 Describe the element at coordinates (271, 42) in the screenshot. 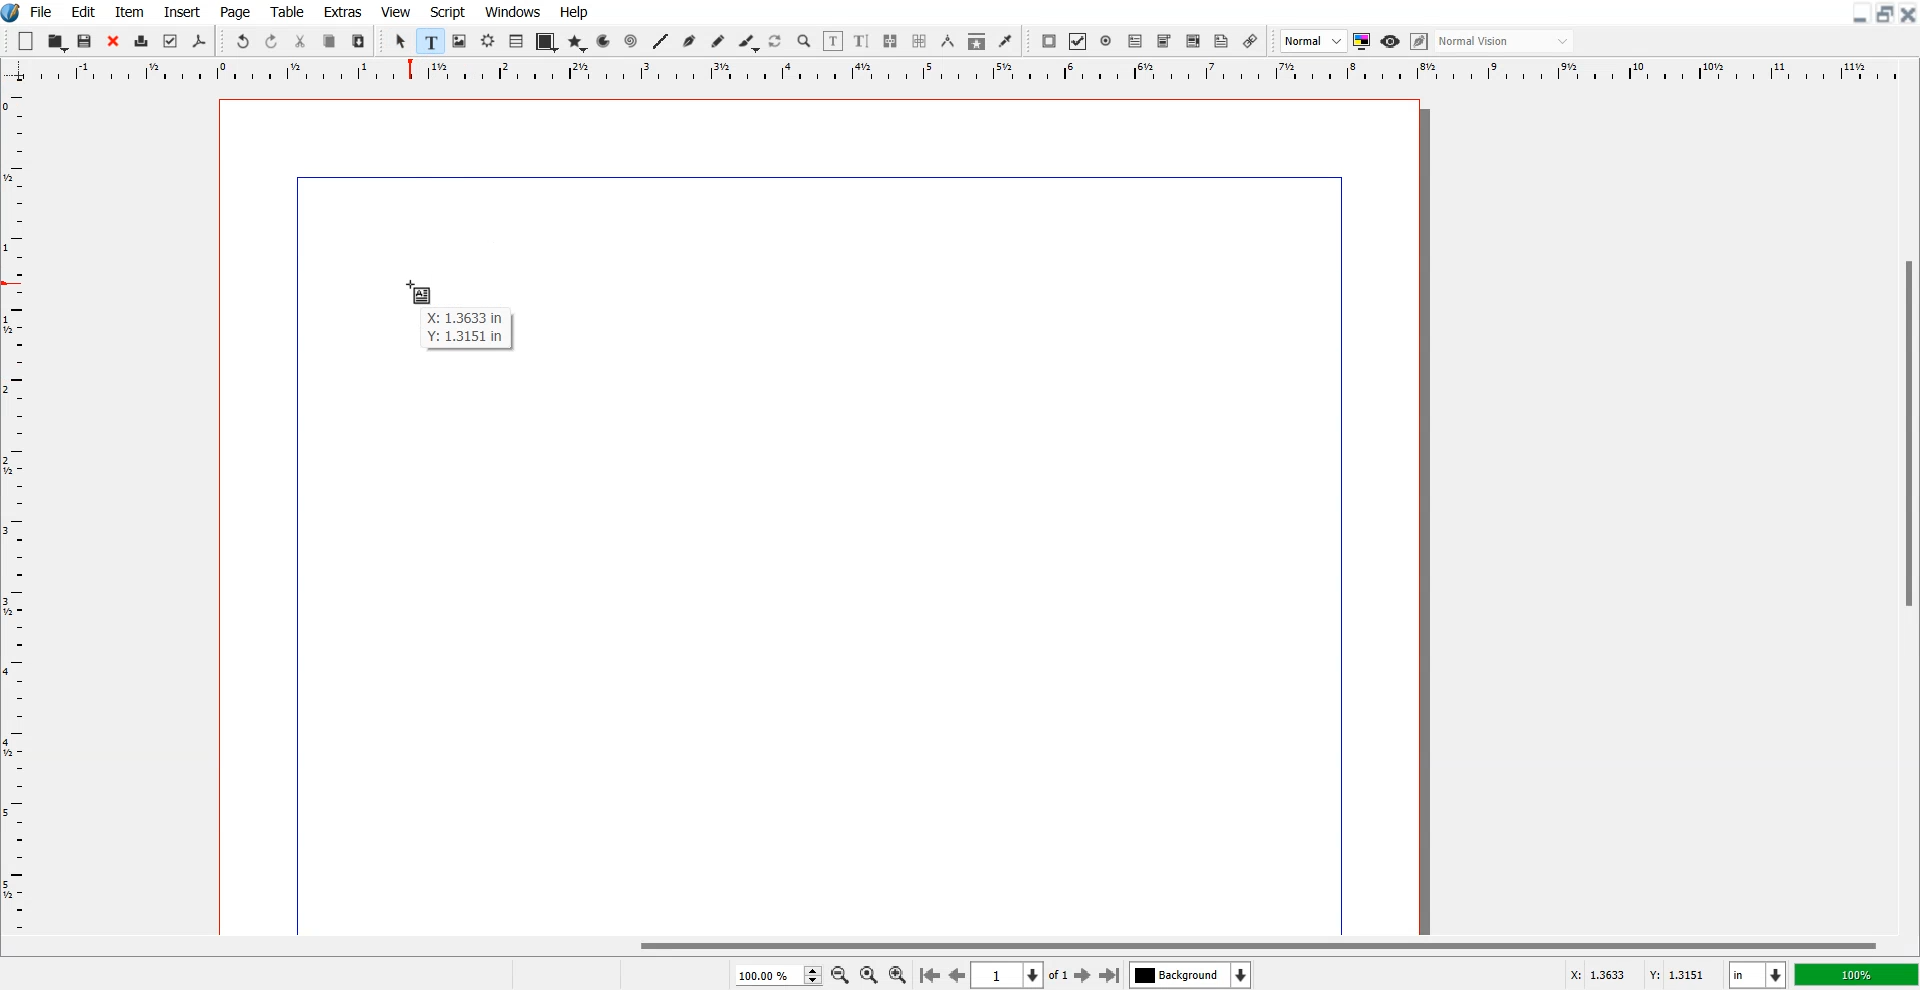

I see `Redo` at that location.